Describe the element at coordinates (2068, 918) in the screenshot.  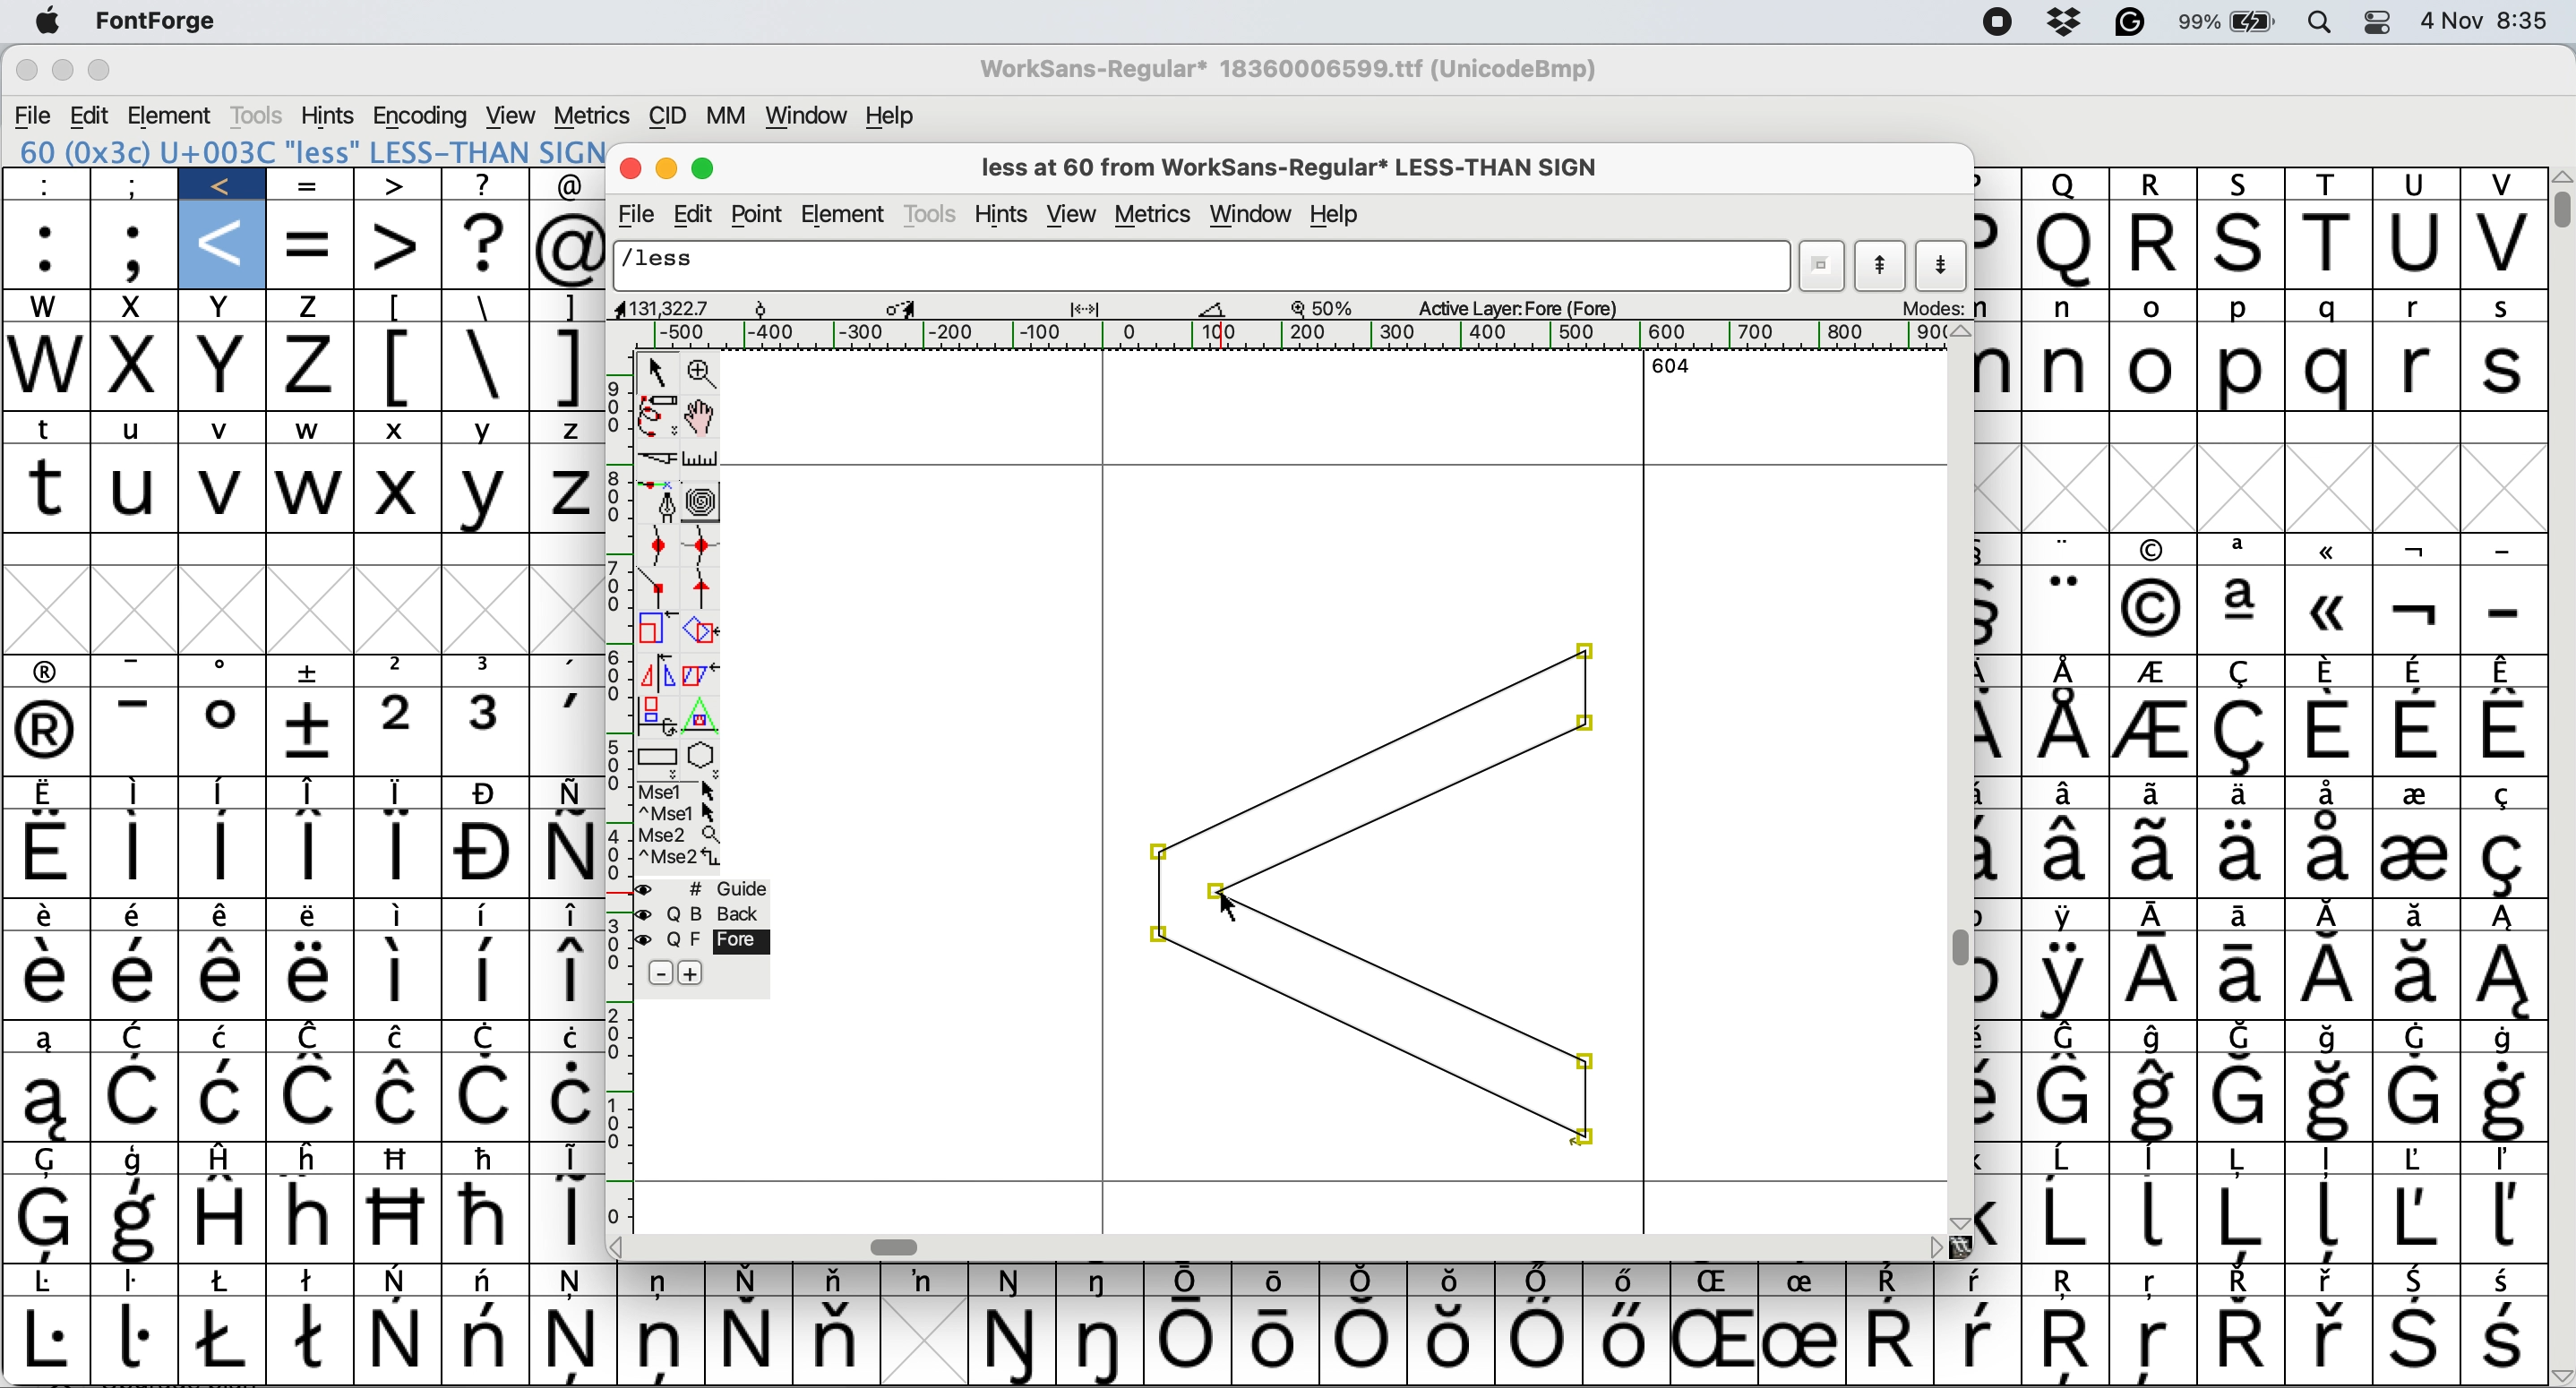
I see `Symbol` at that location.